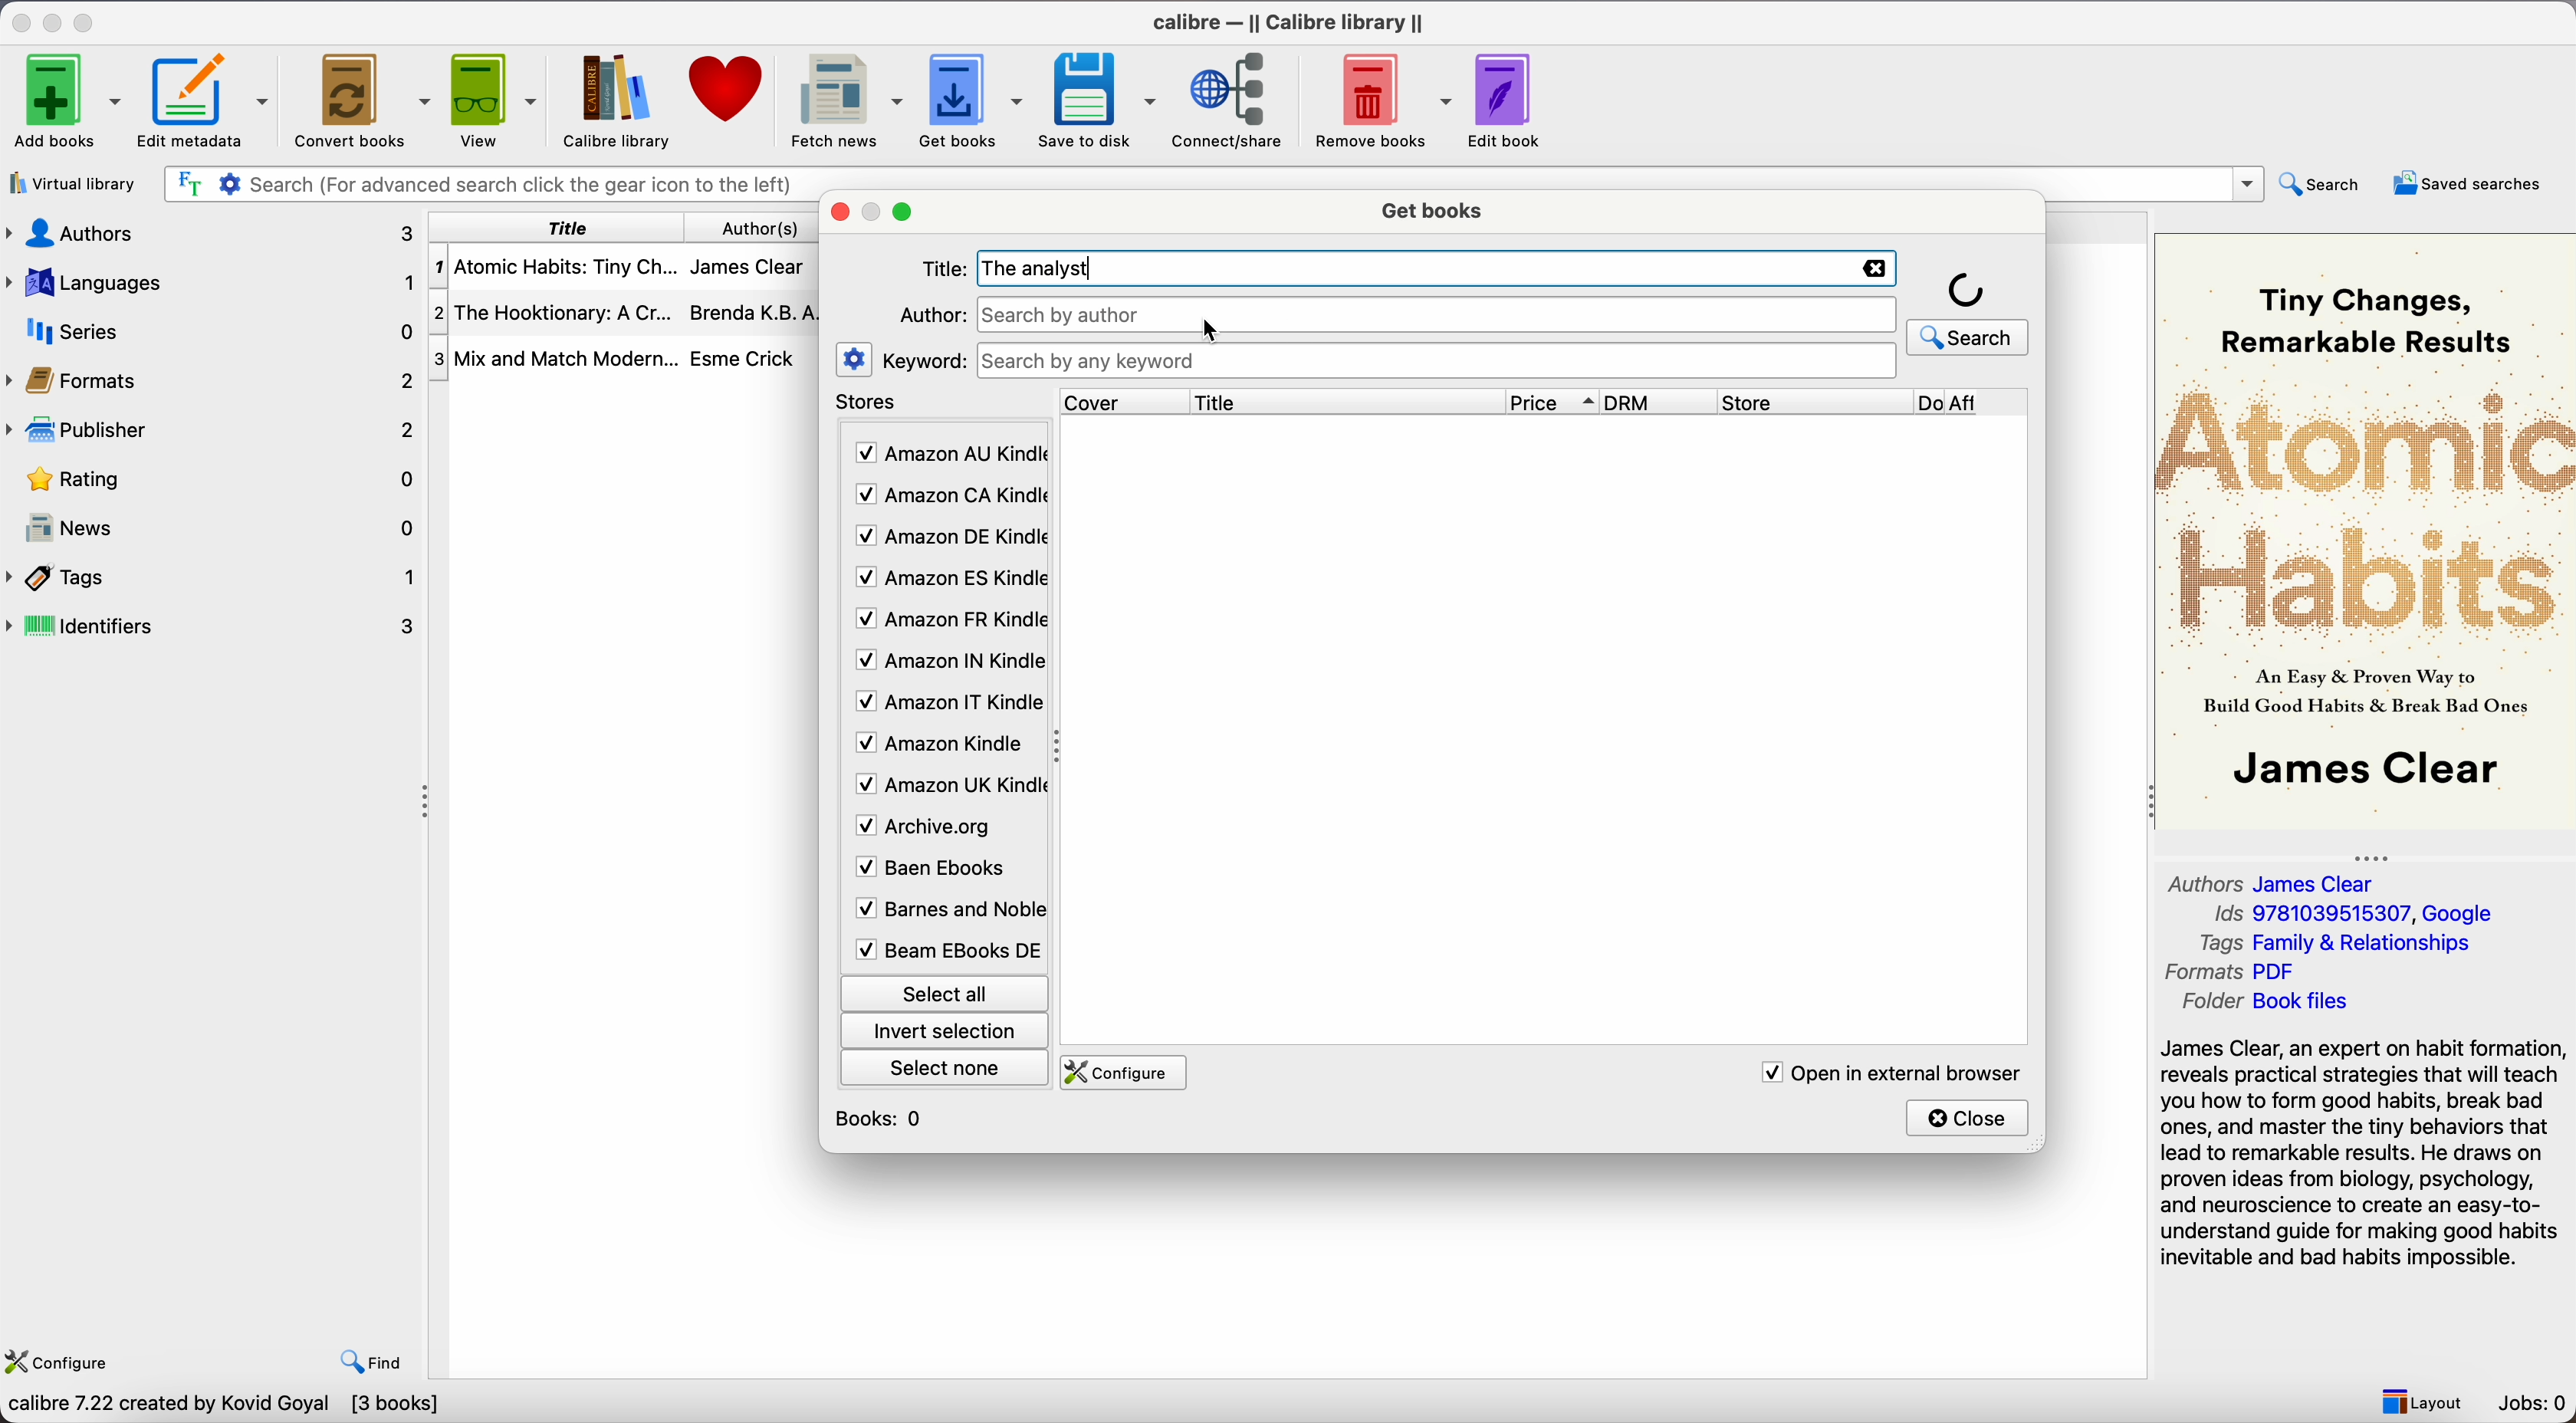  I want to click on Amazon Kindle, so click(943, 747).